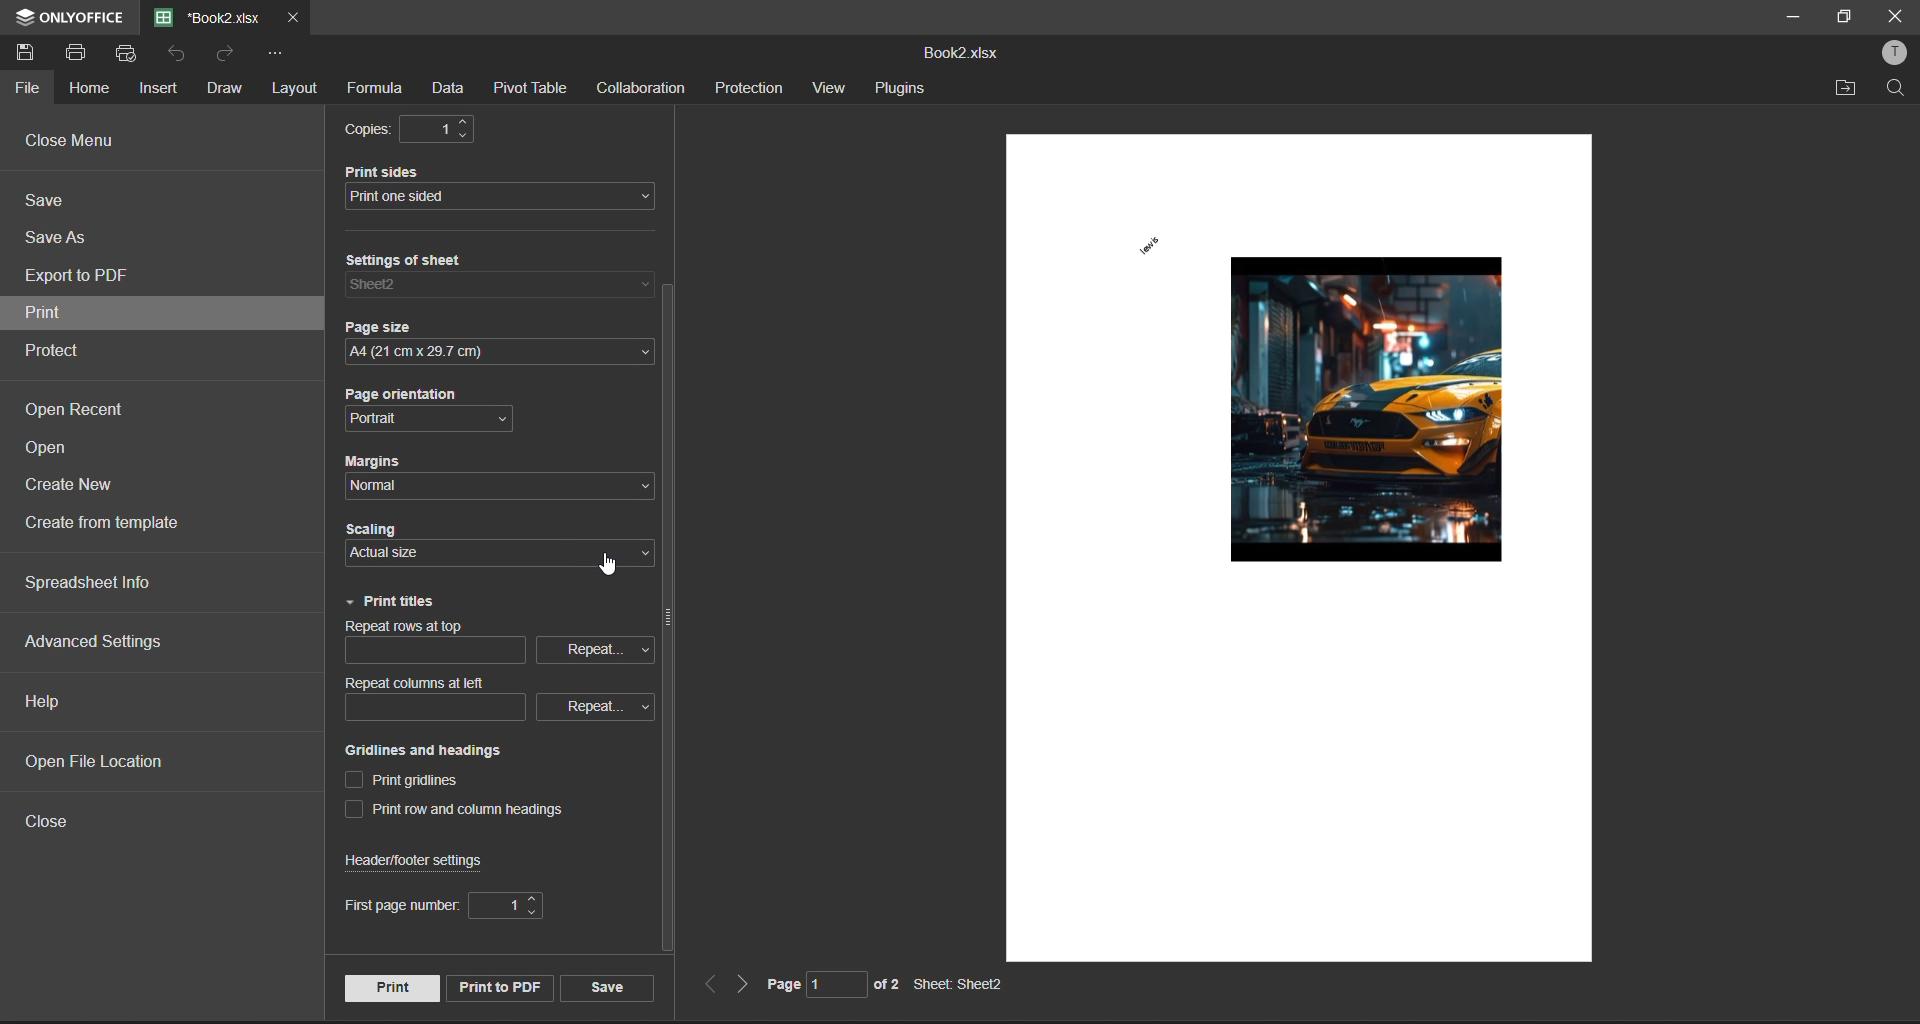 The height and width of the screenshot is (1024, 1920). What do you see at coordinates (393, 603) in the screenshot?
I see `print titles` at bounding box center [393, 603].